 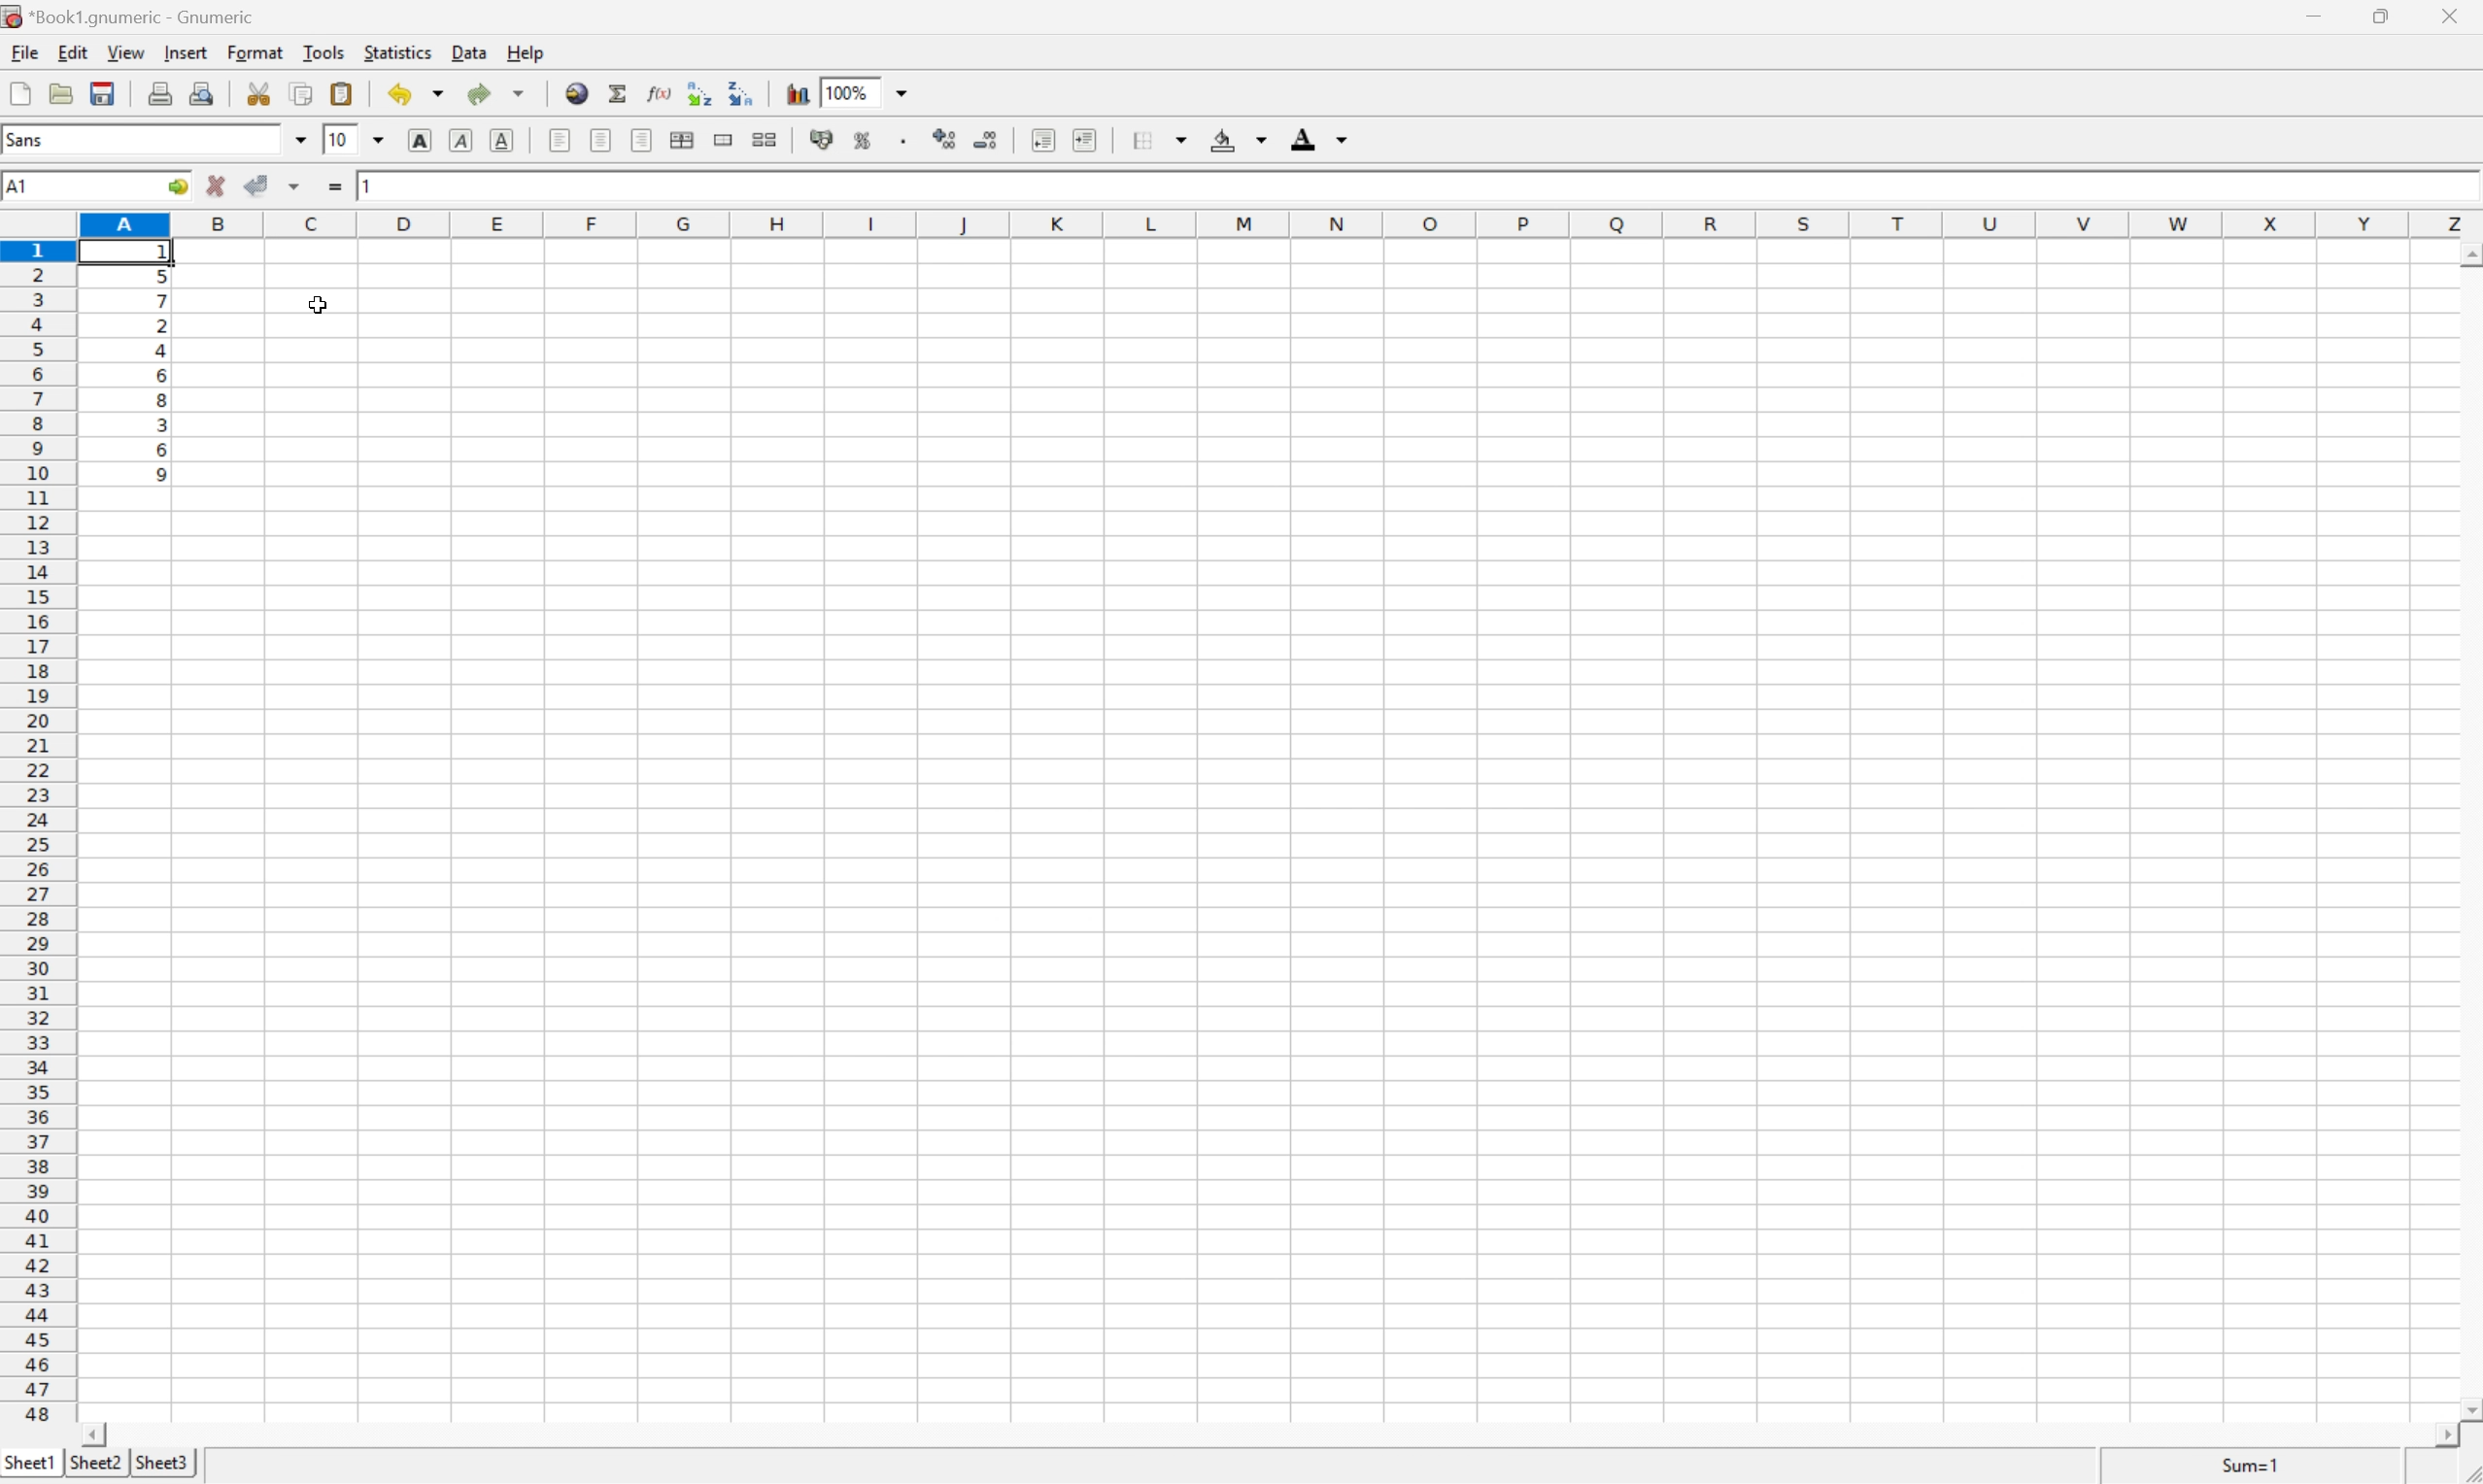 I want to click on paste, so click(x=343, y=92).